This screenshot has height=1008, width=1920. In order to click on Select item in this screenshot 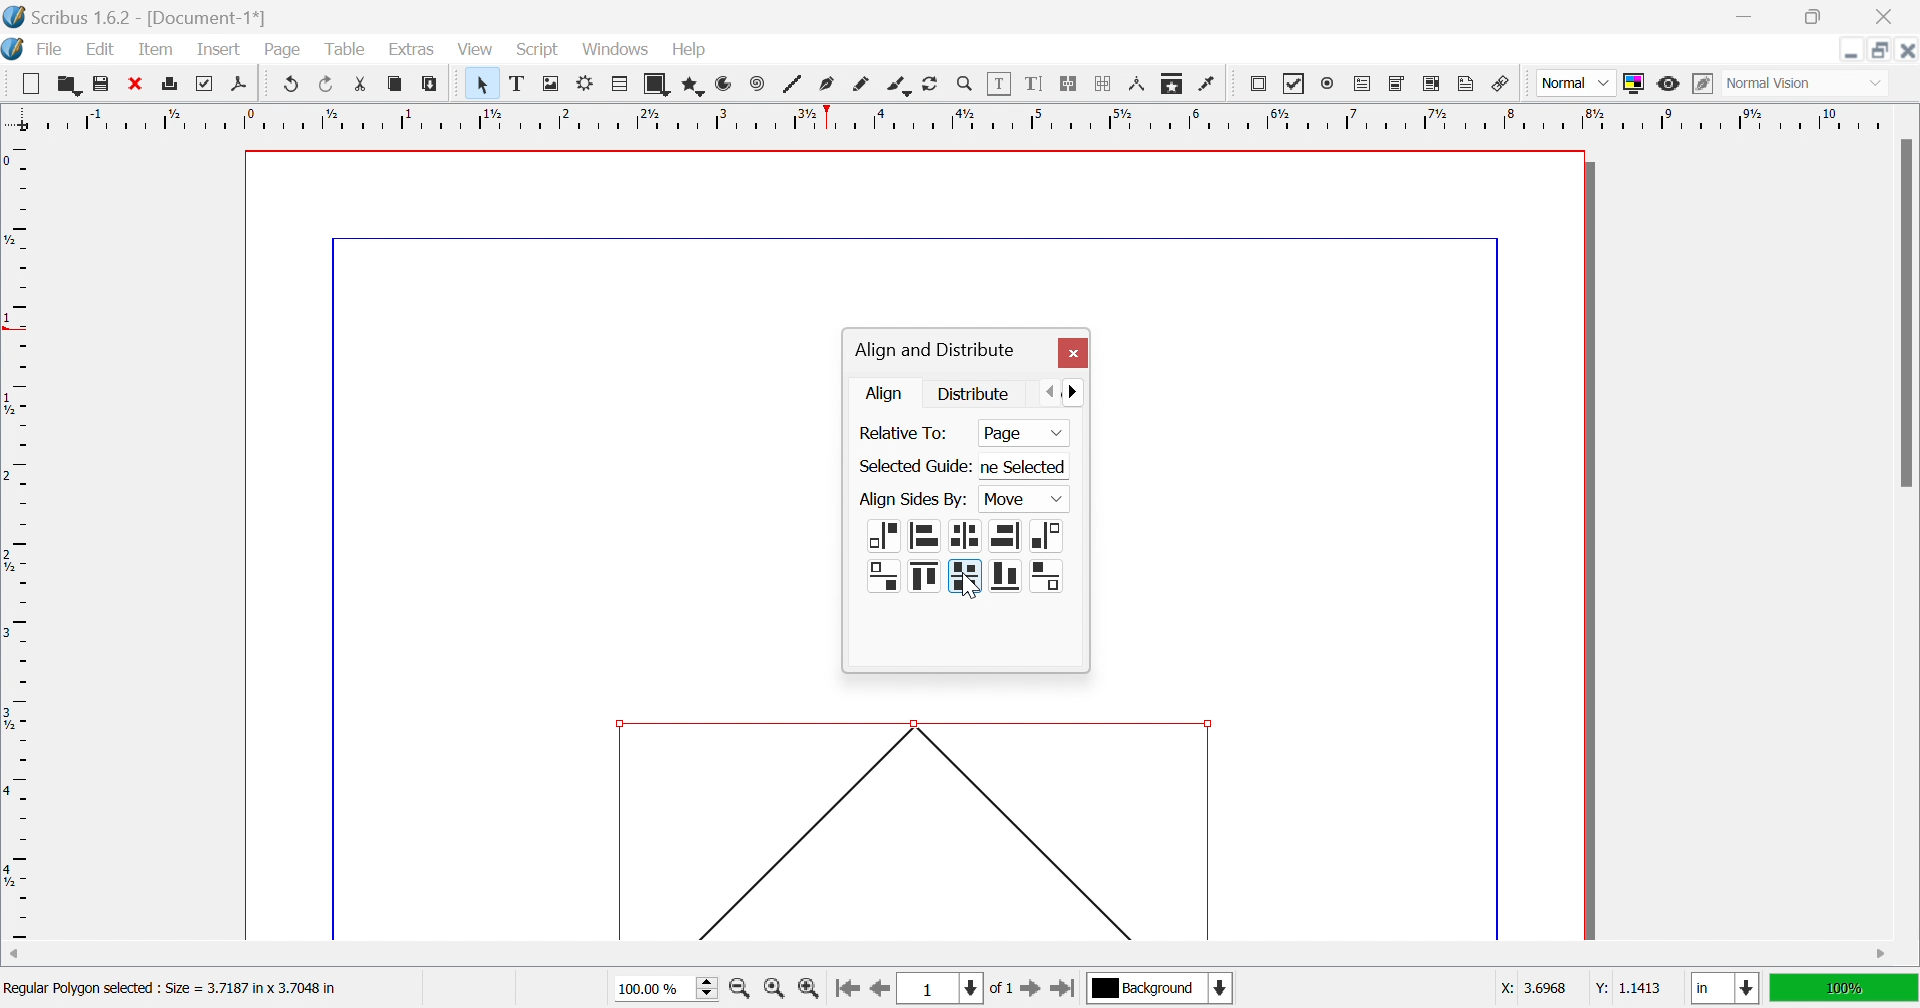, I will do `click(486, 84)`.